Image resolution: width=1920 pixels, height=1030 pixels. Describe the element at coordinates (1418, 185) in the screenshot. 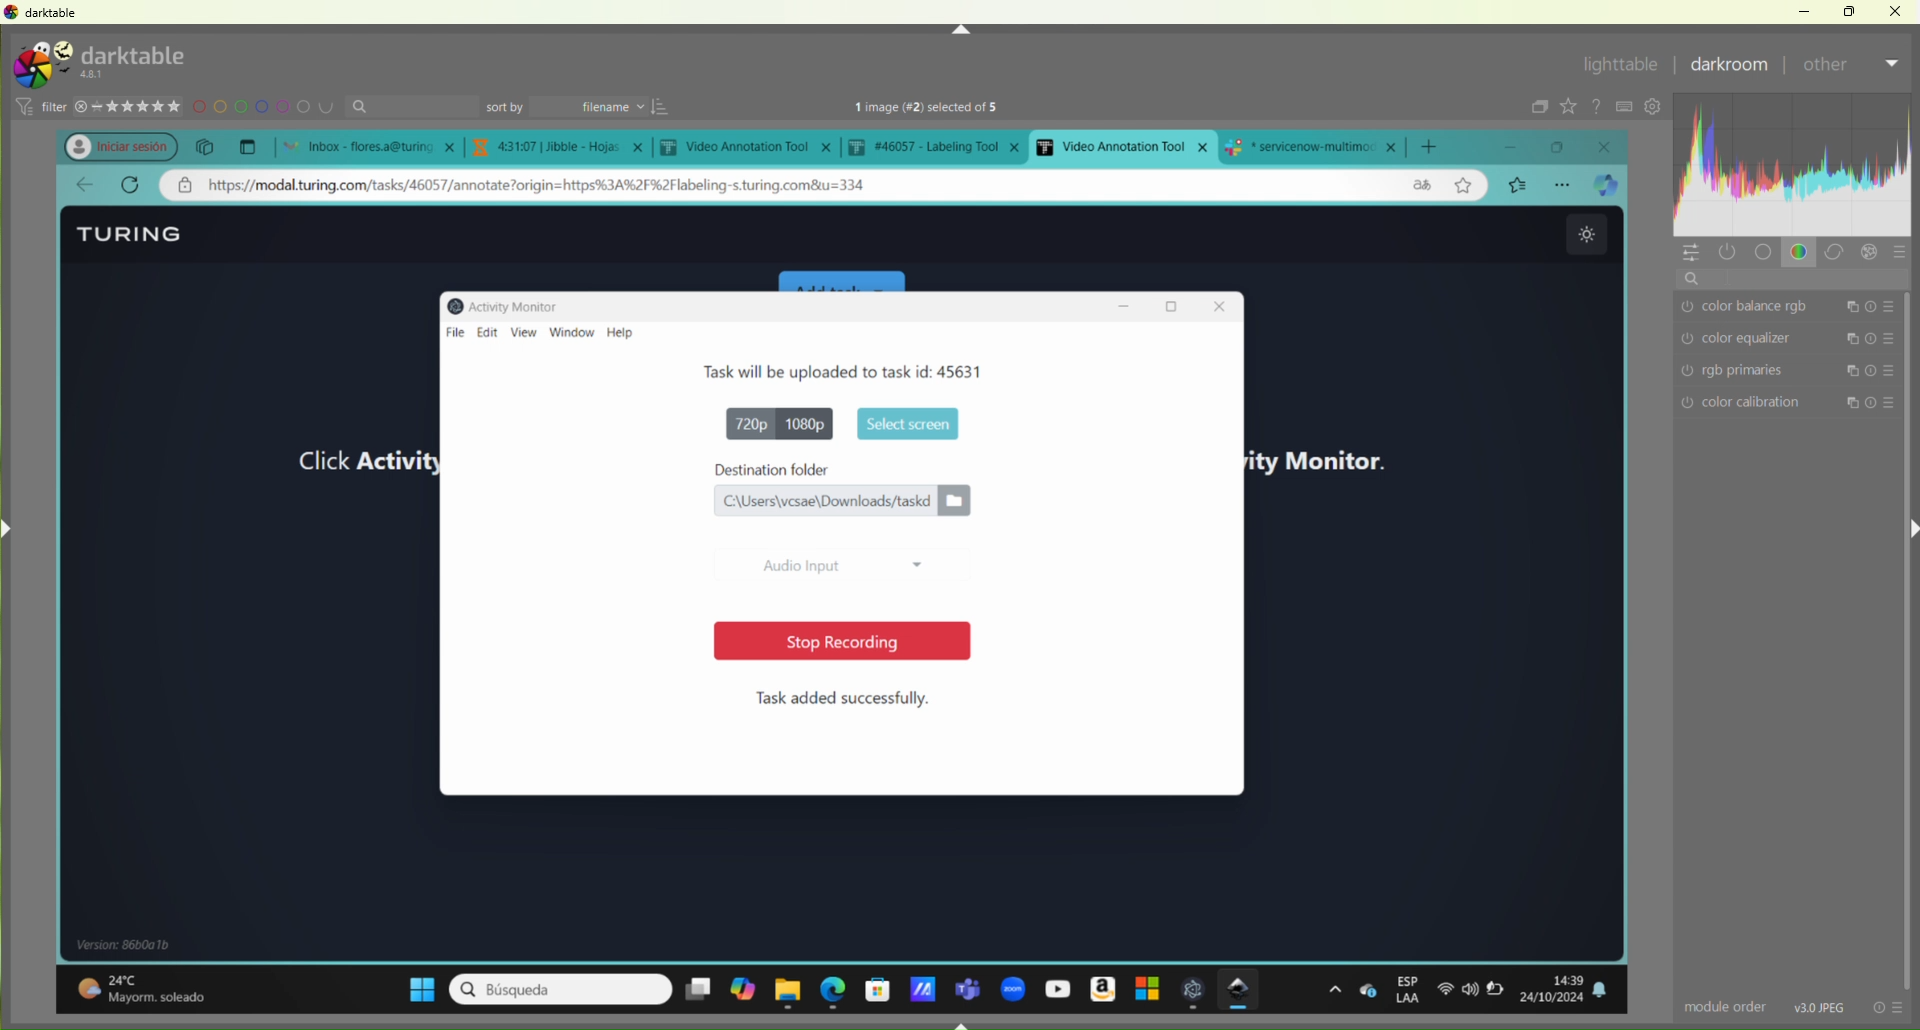

I see `language` at that location.